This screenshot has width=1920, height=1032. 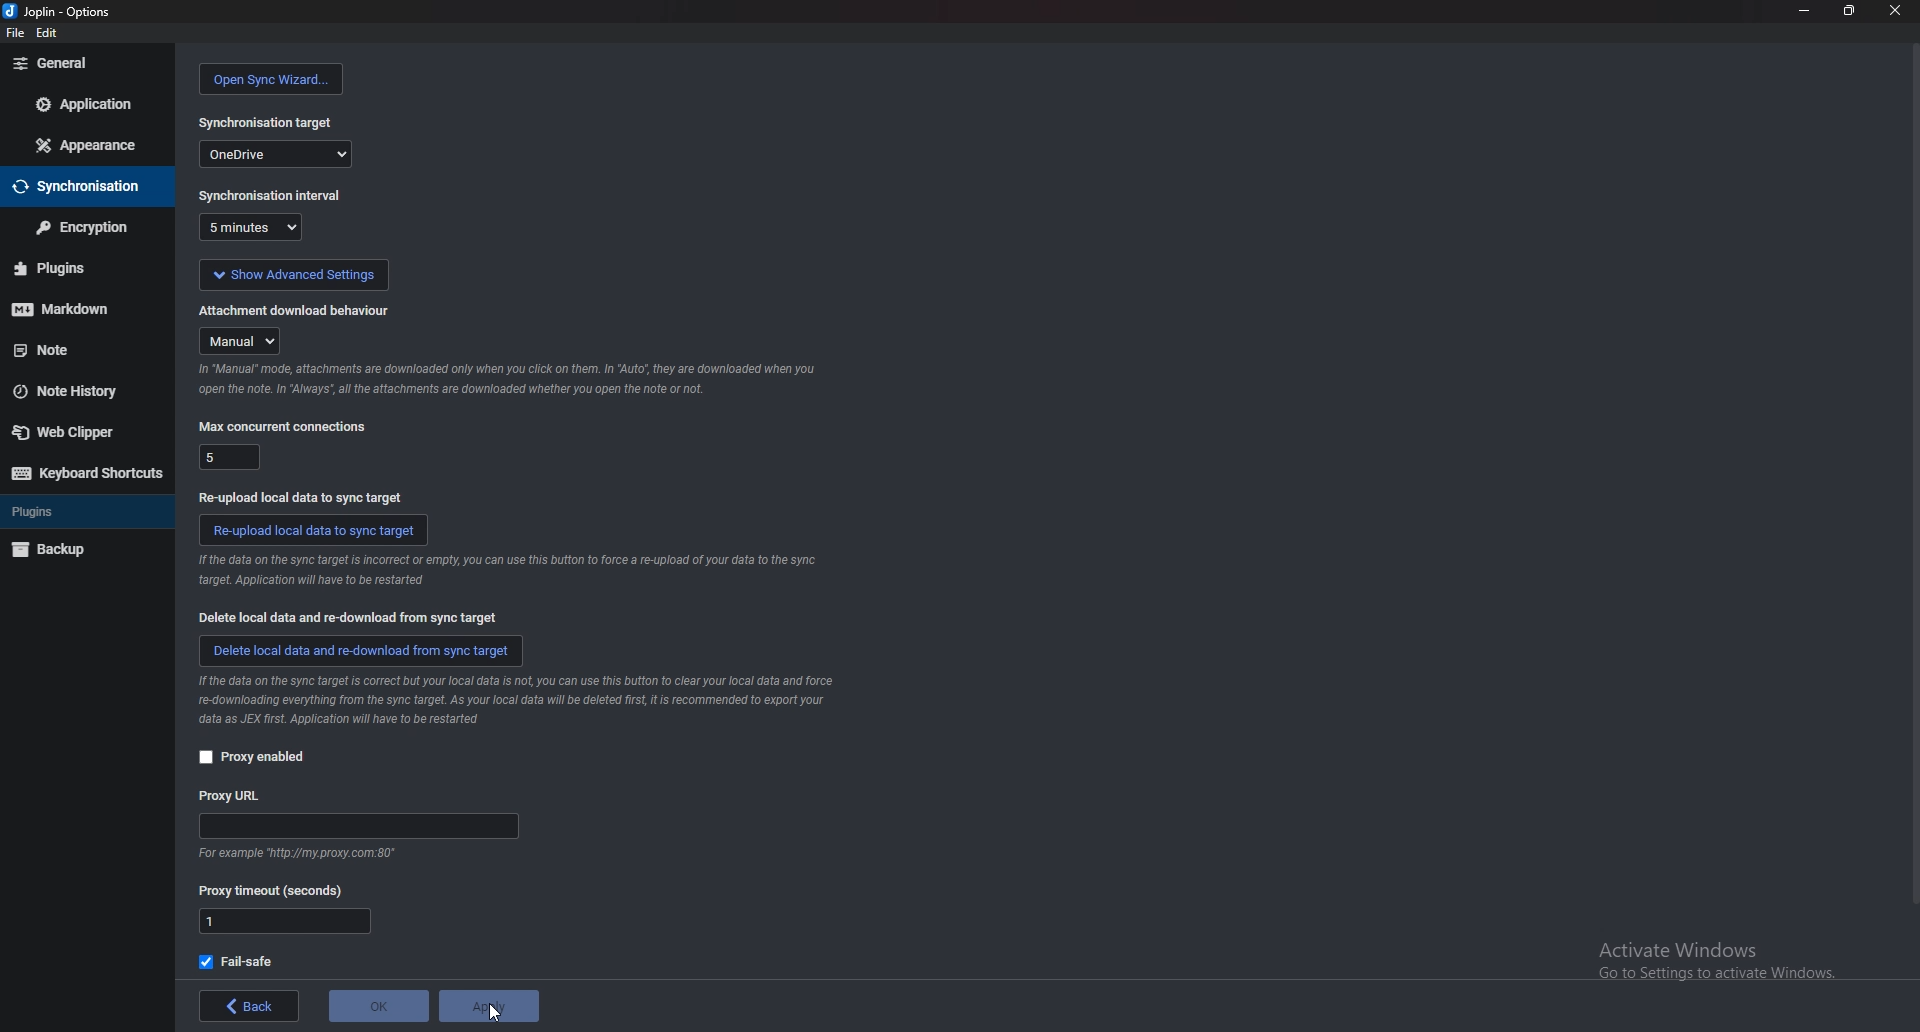 I want to click on keyboard shortcuts, so click(x=83, y=472).